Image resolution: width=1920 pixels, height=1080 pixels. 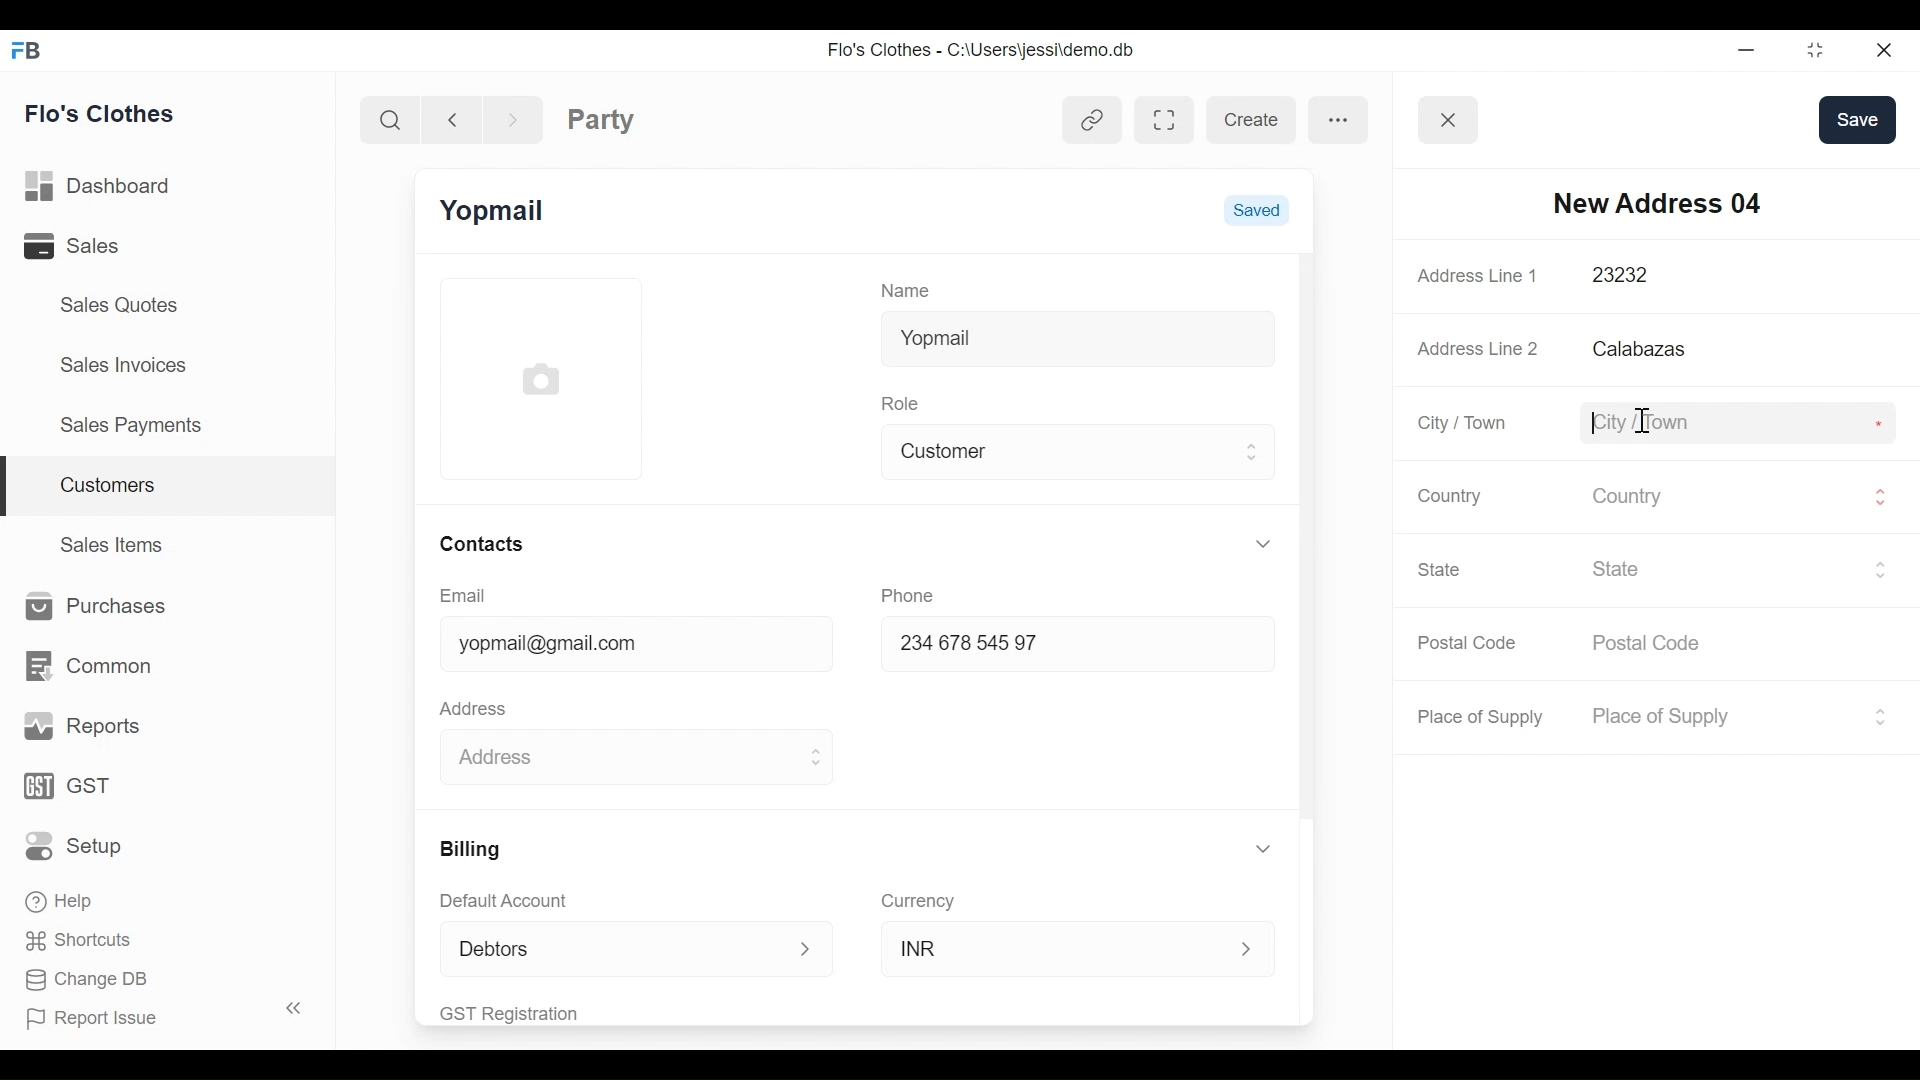 I want to click on Profile Picture, so click(x=544, y=377).